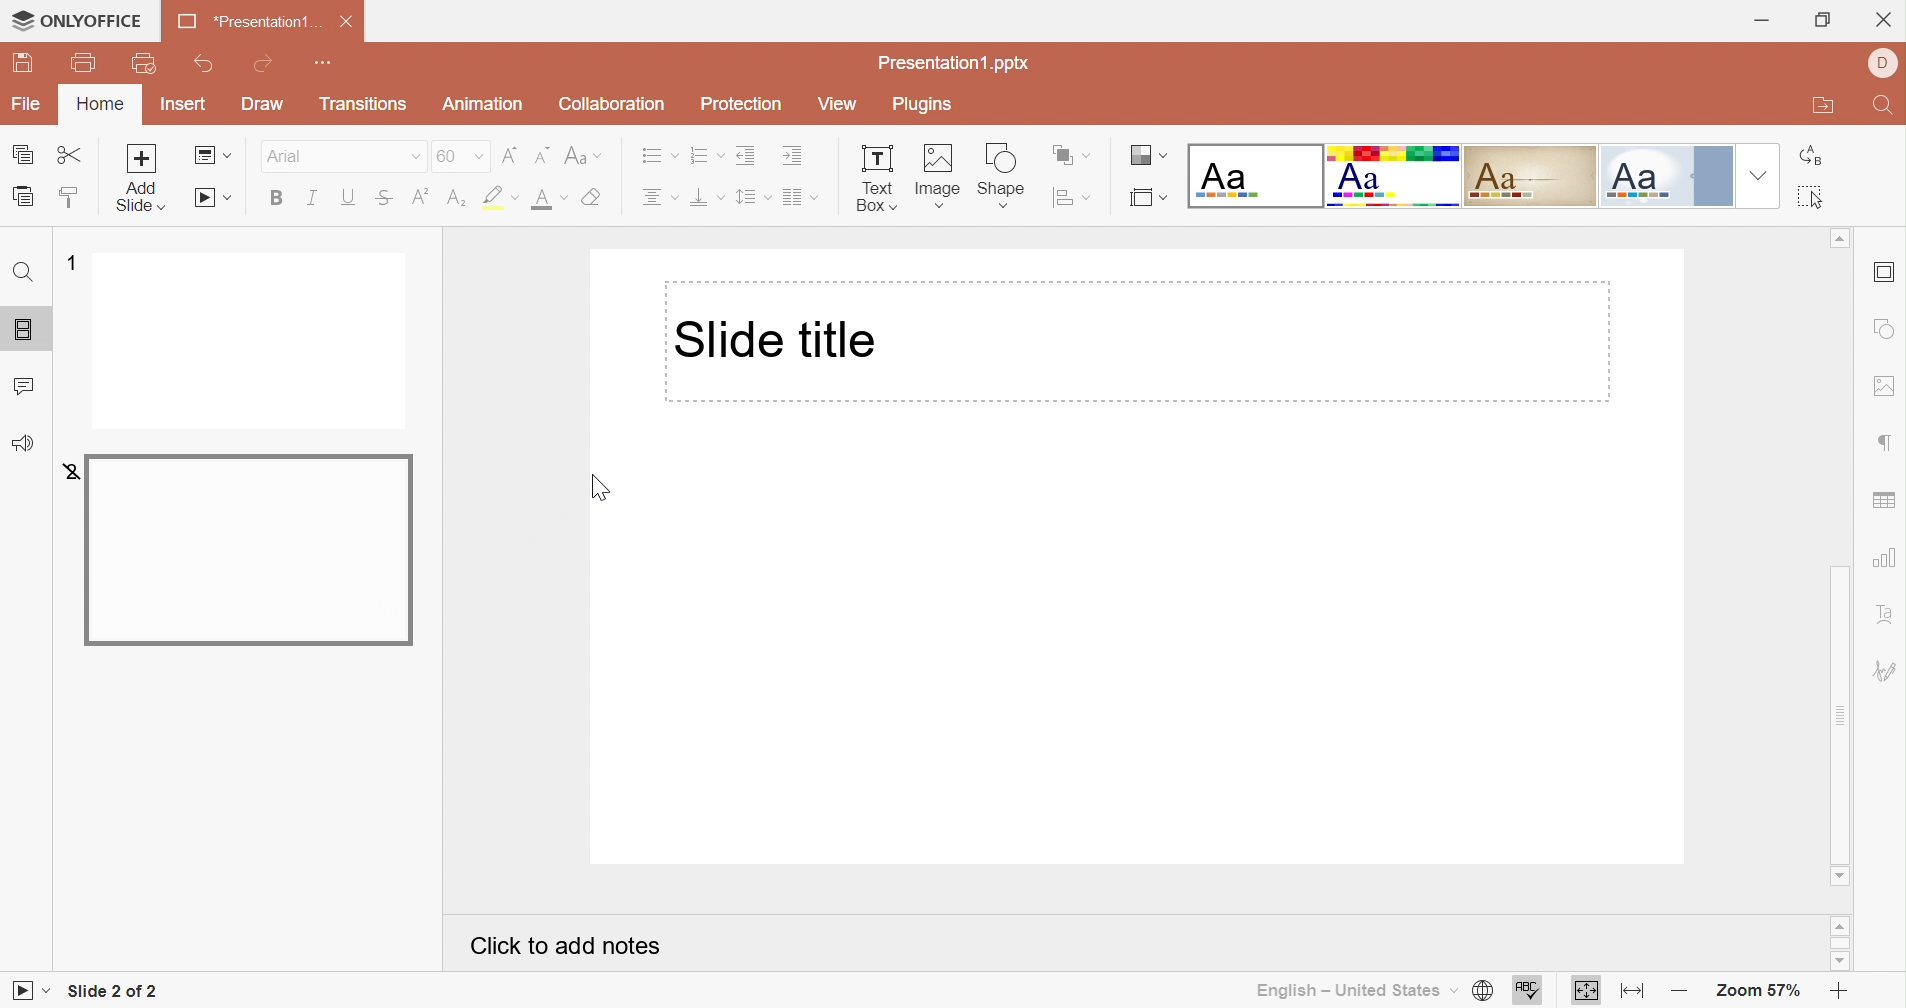 The height and width of the screenshot is (1008, 1906). Describe the element at coordinates (78, 21) in the screenshot. I see `ONLYOFFICE` at that location.